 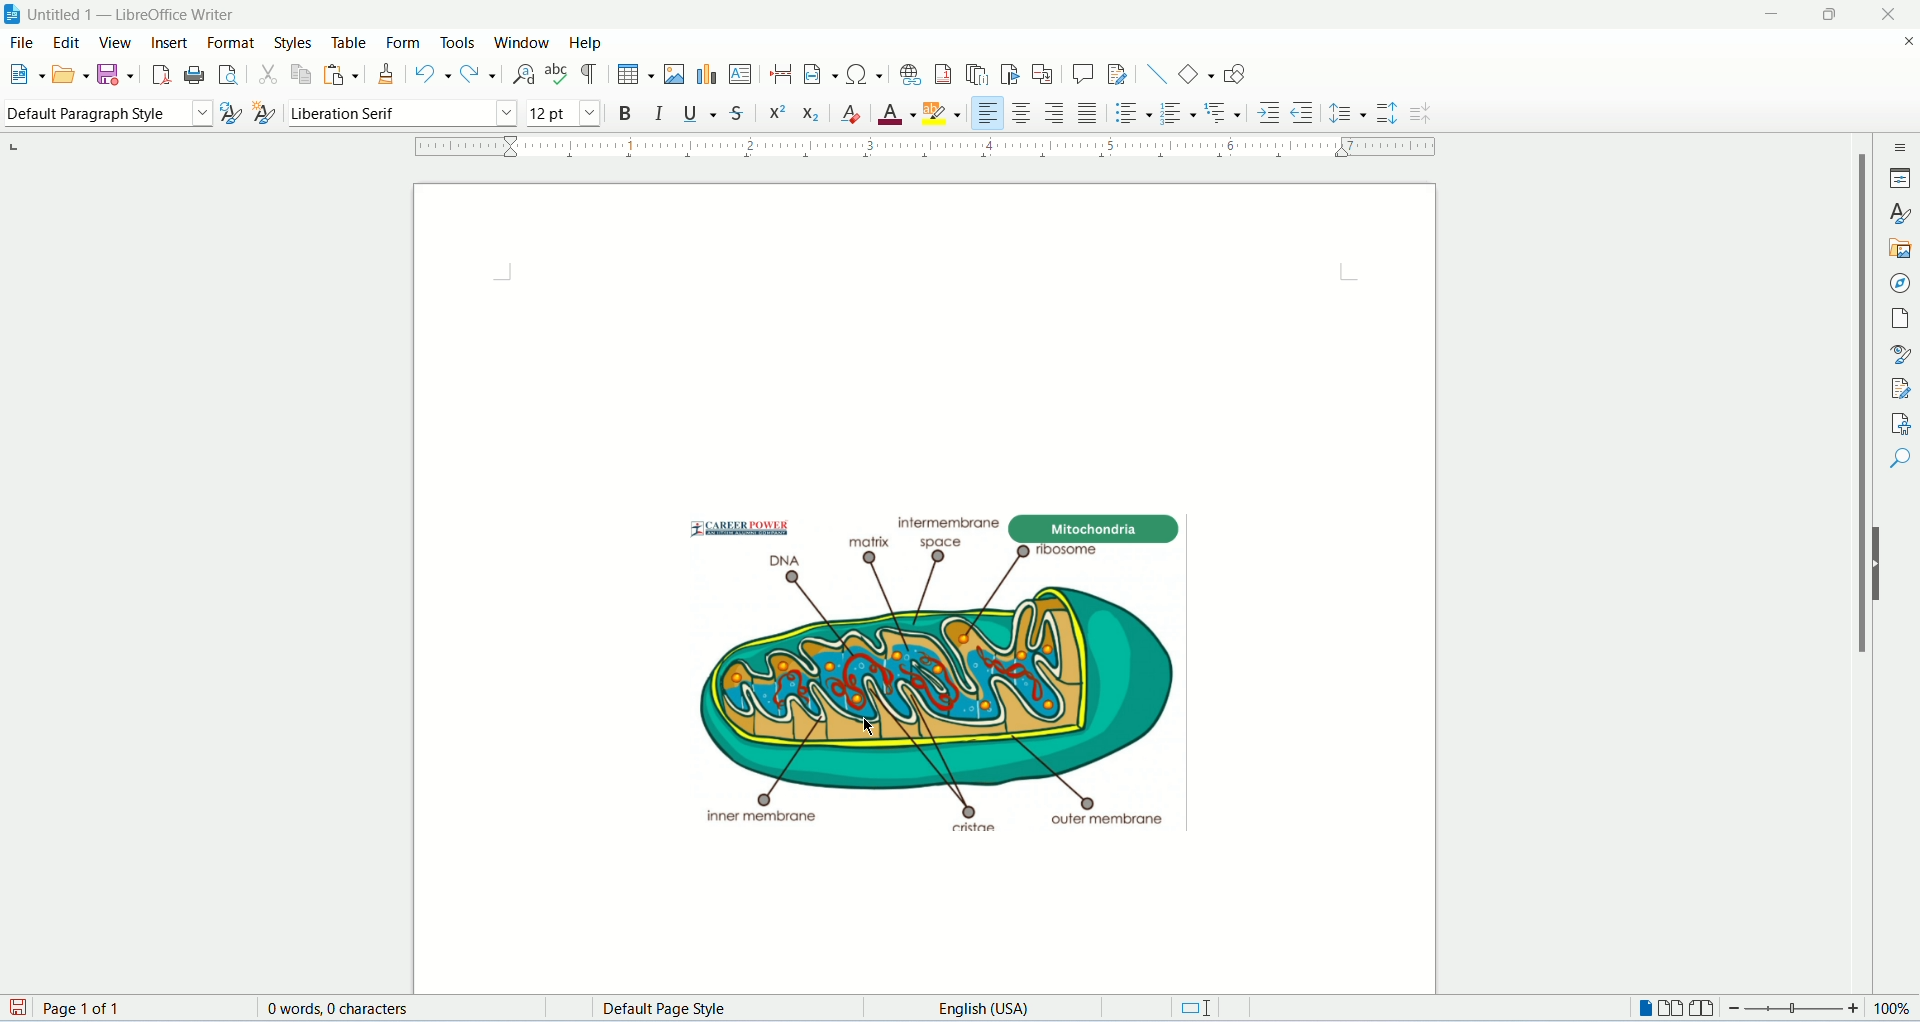 What do you see at coordinates (627, 116) in the screenshot?
I see `bold` at bounding box center [627, 116].